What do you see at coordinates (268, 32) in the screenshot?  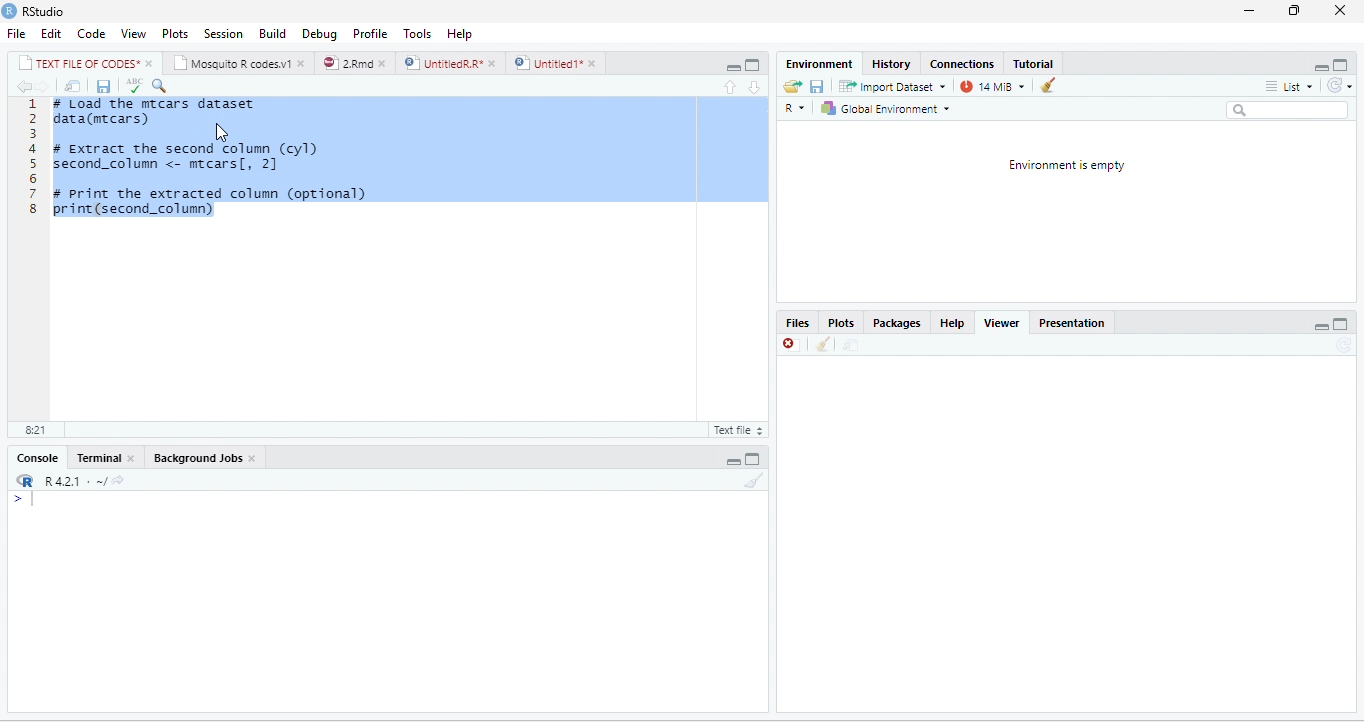 I see `` at bounding box center [268, 32].